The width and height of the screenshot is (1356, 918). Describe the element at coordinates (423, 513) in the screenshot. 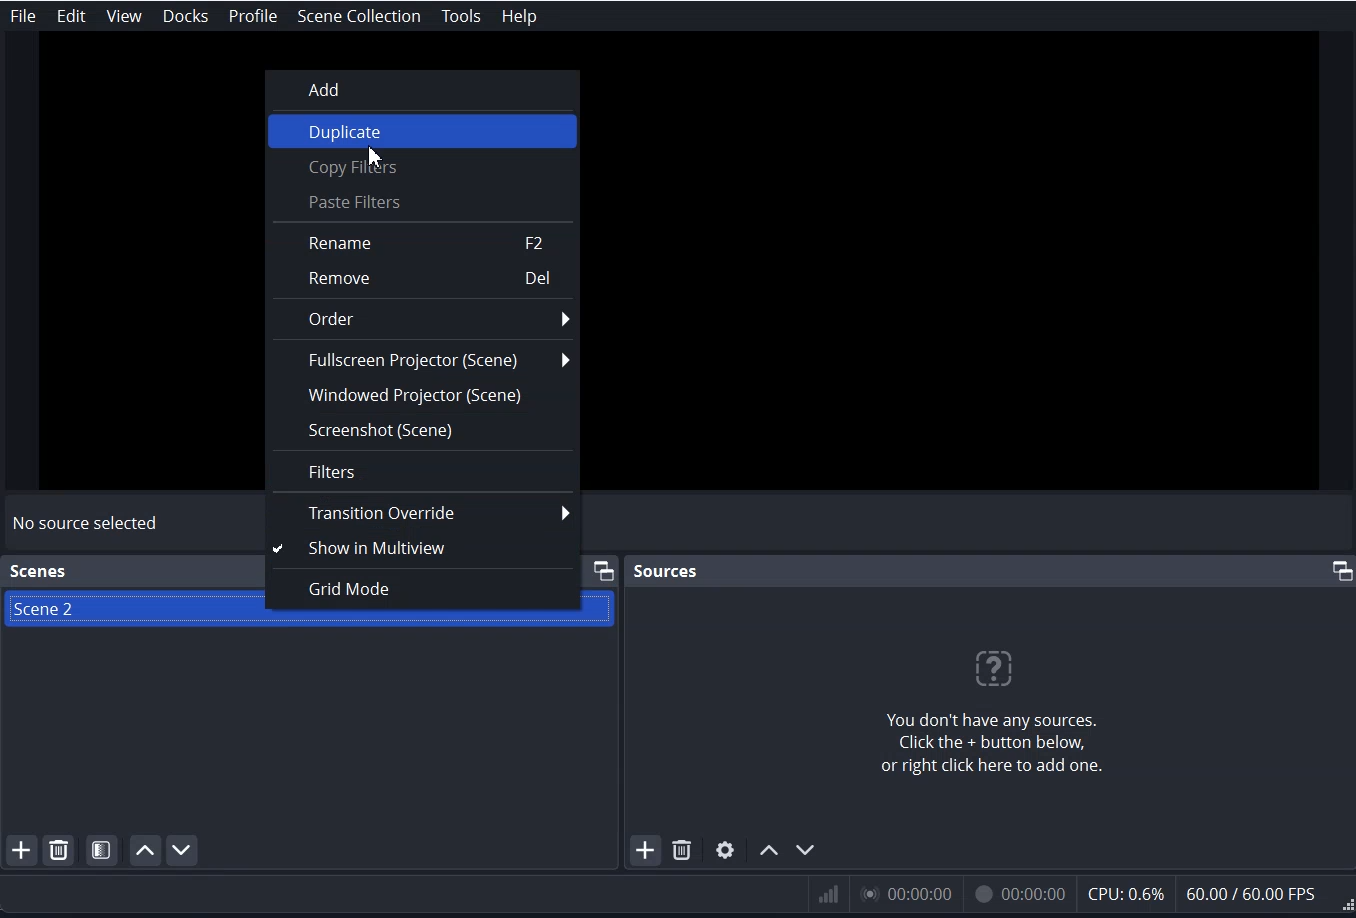

I see `Transition Override` at that location.